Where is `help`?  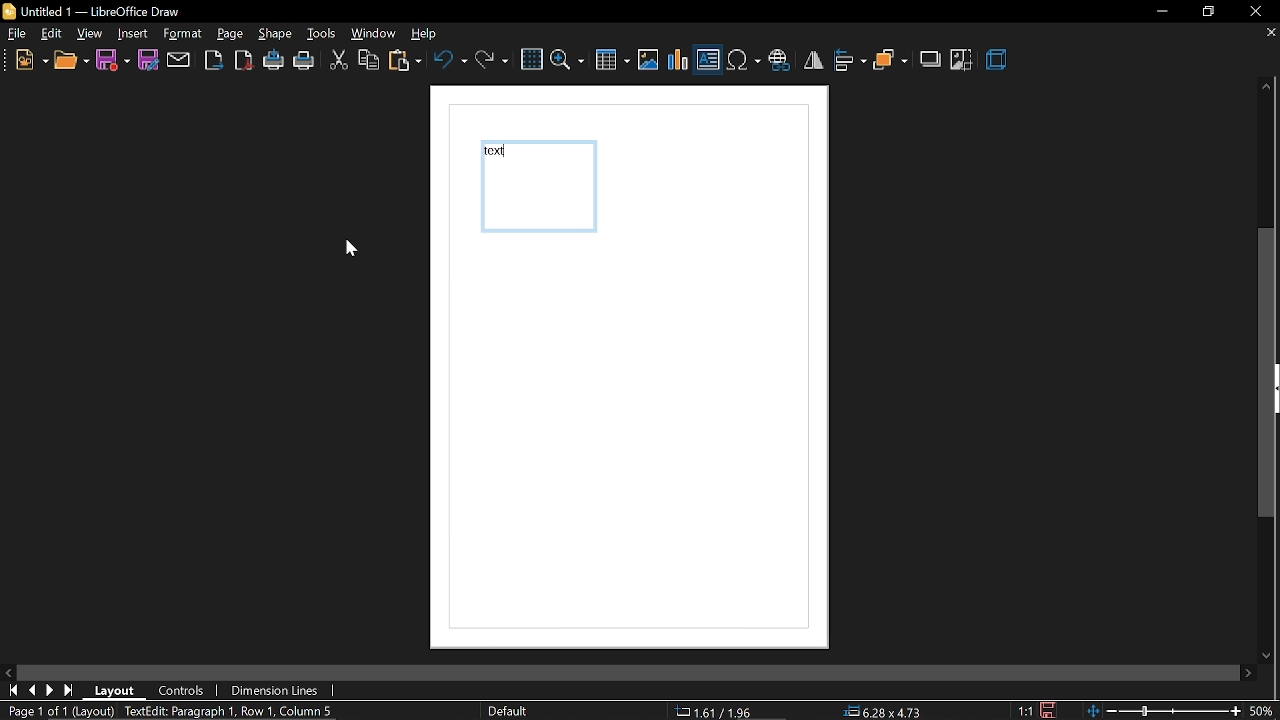
help is located at coordinates (429, 35).